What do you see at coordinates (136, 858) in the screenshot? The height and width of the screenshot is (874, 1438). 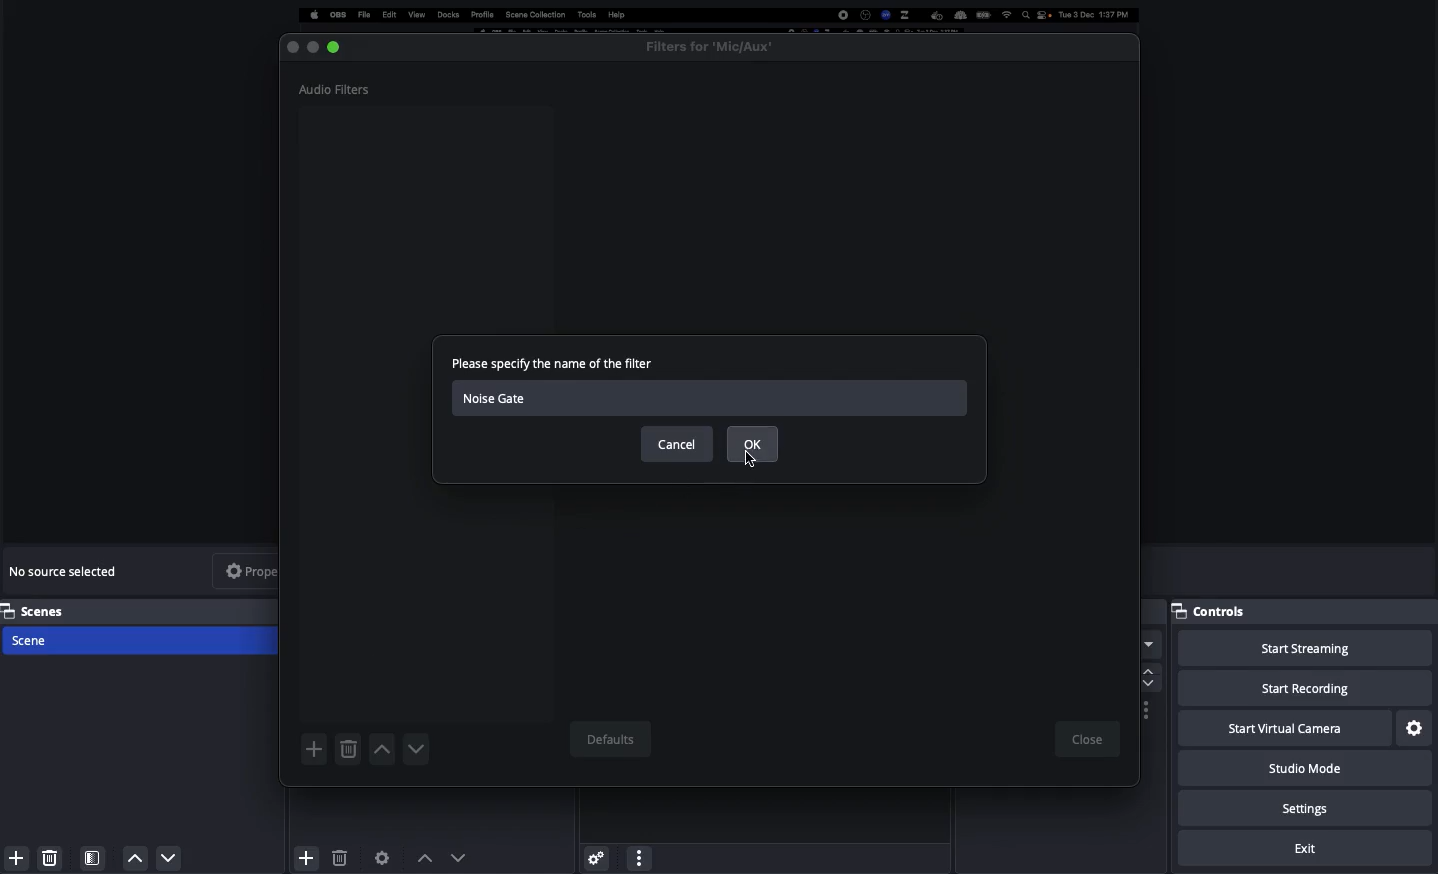 I see `Up` at bounding box center [136, 858].